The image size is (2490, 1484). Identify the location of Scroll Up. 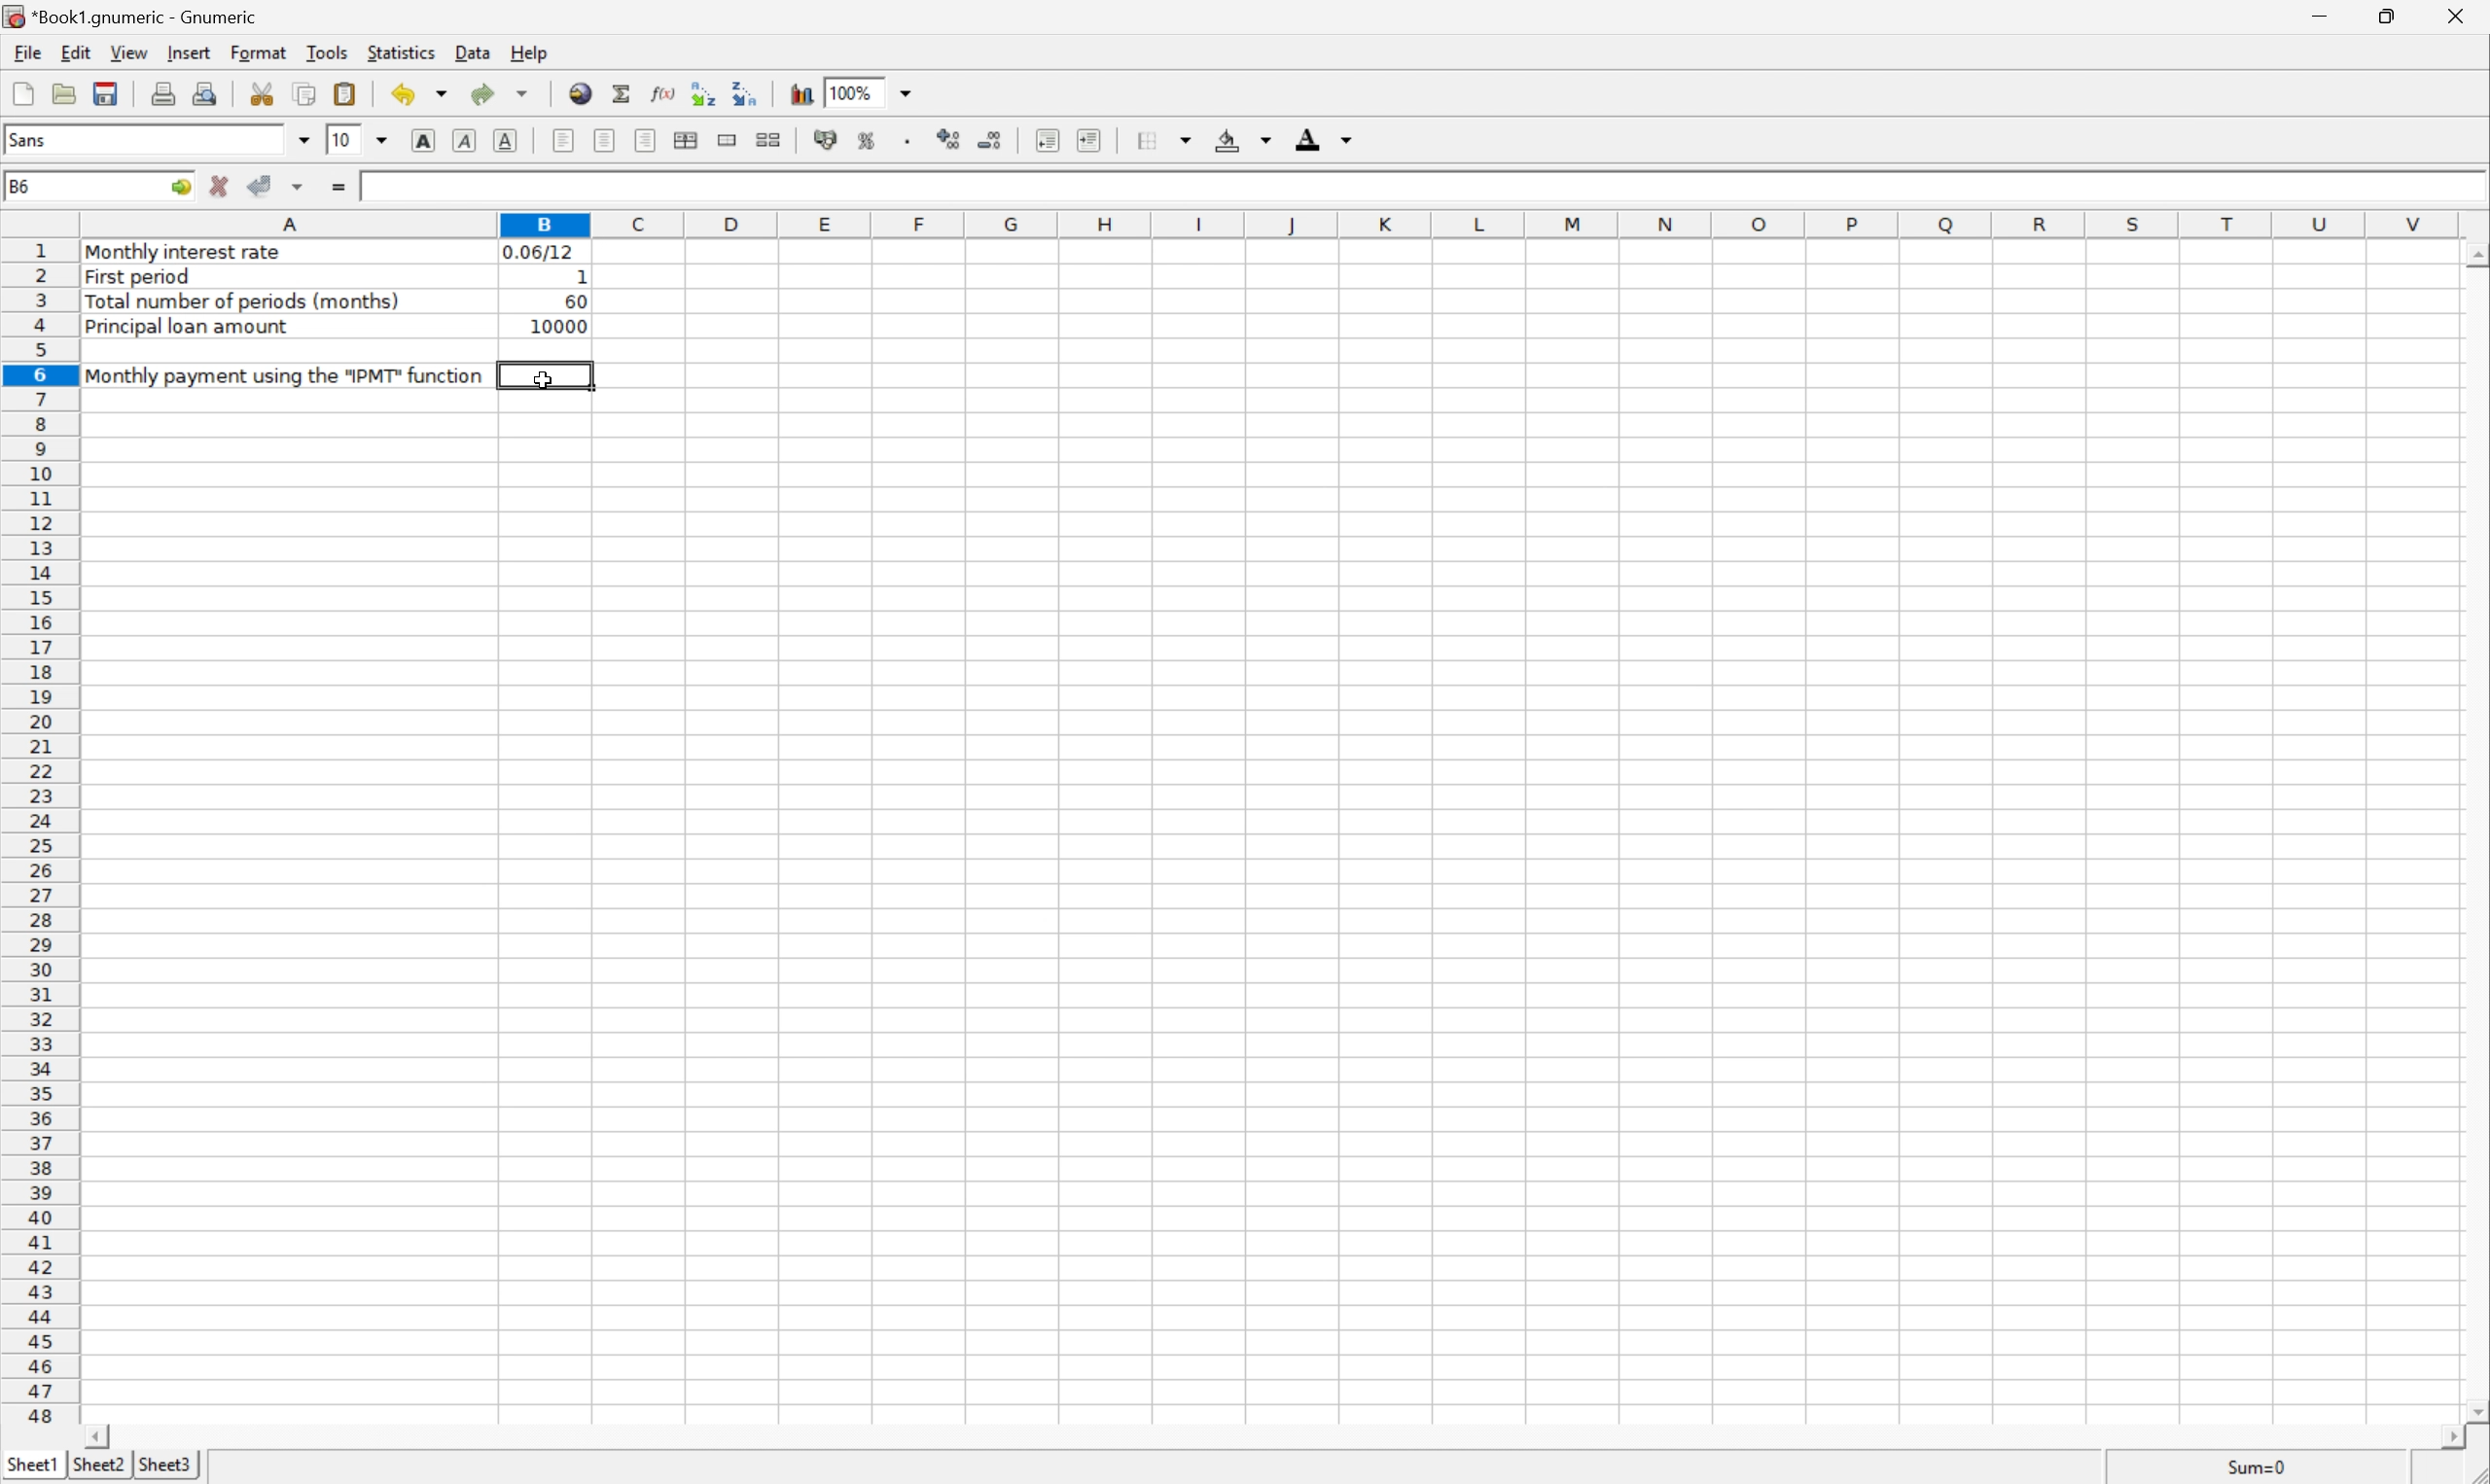
(2474, 253).